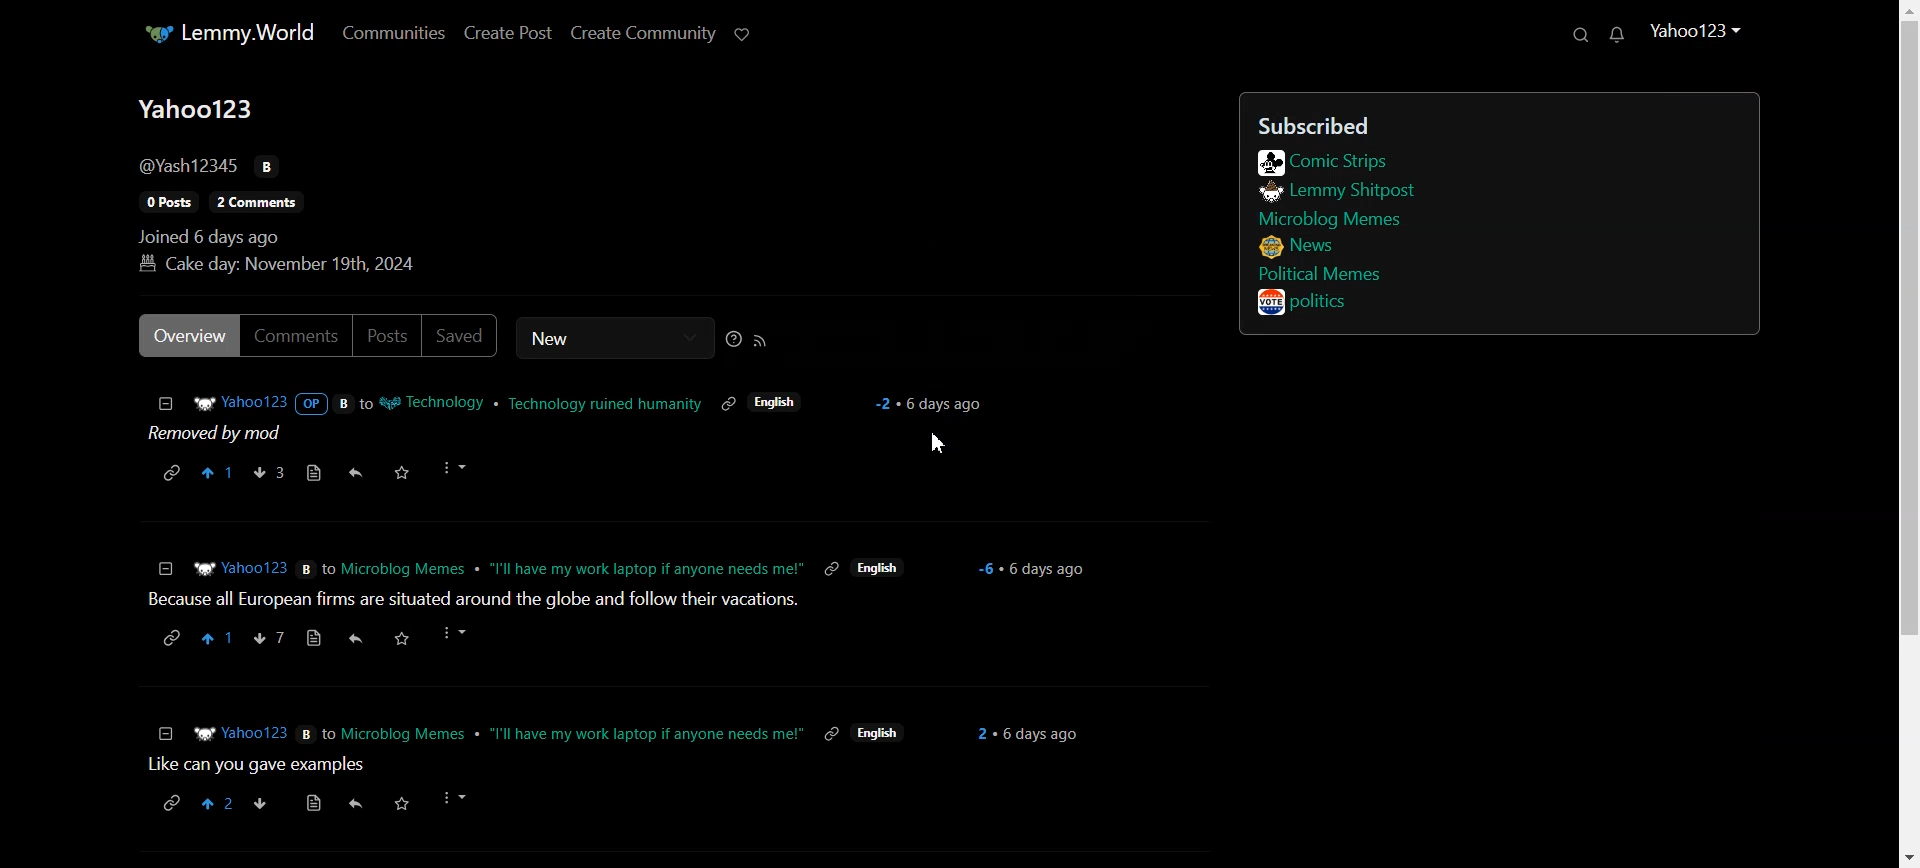 This screenshot has width=1920, height=868. What do you see at coordinates (879, 733) in the screenshot?
I see `english` at bounding box center [879, 733].